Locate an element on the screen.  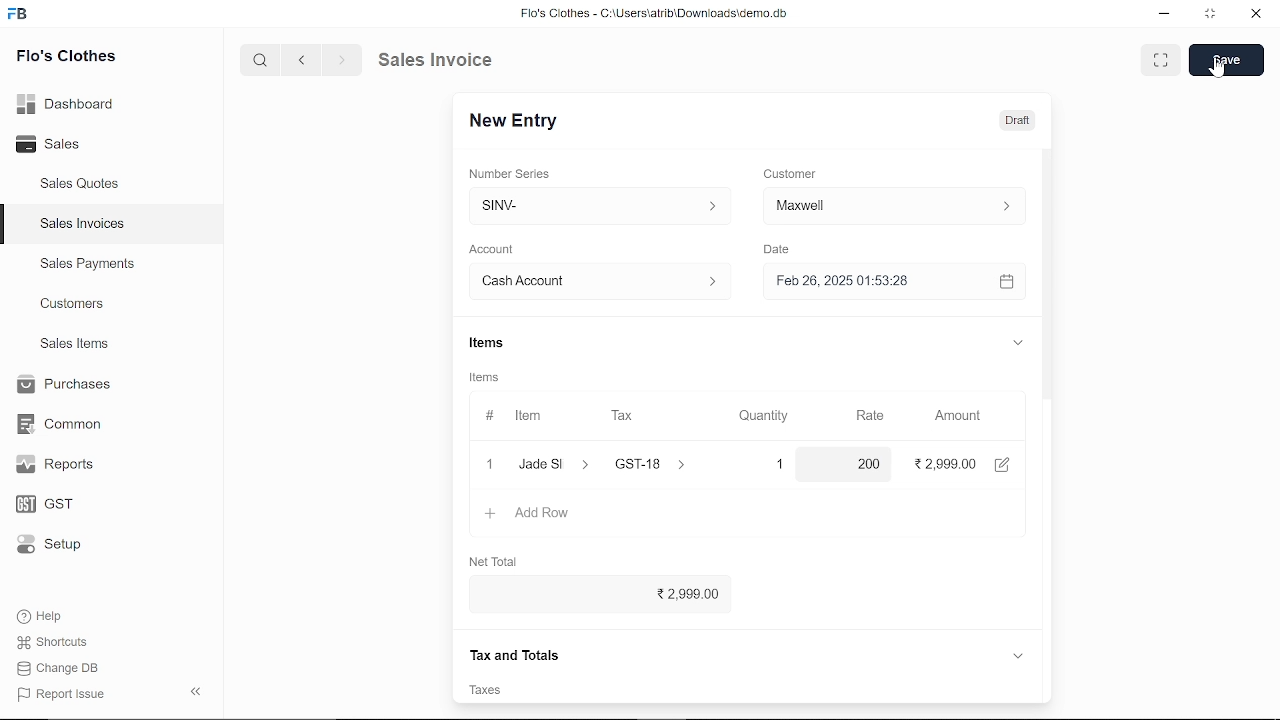
edit account is located at coordinates (1006, 463).